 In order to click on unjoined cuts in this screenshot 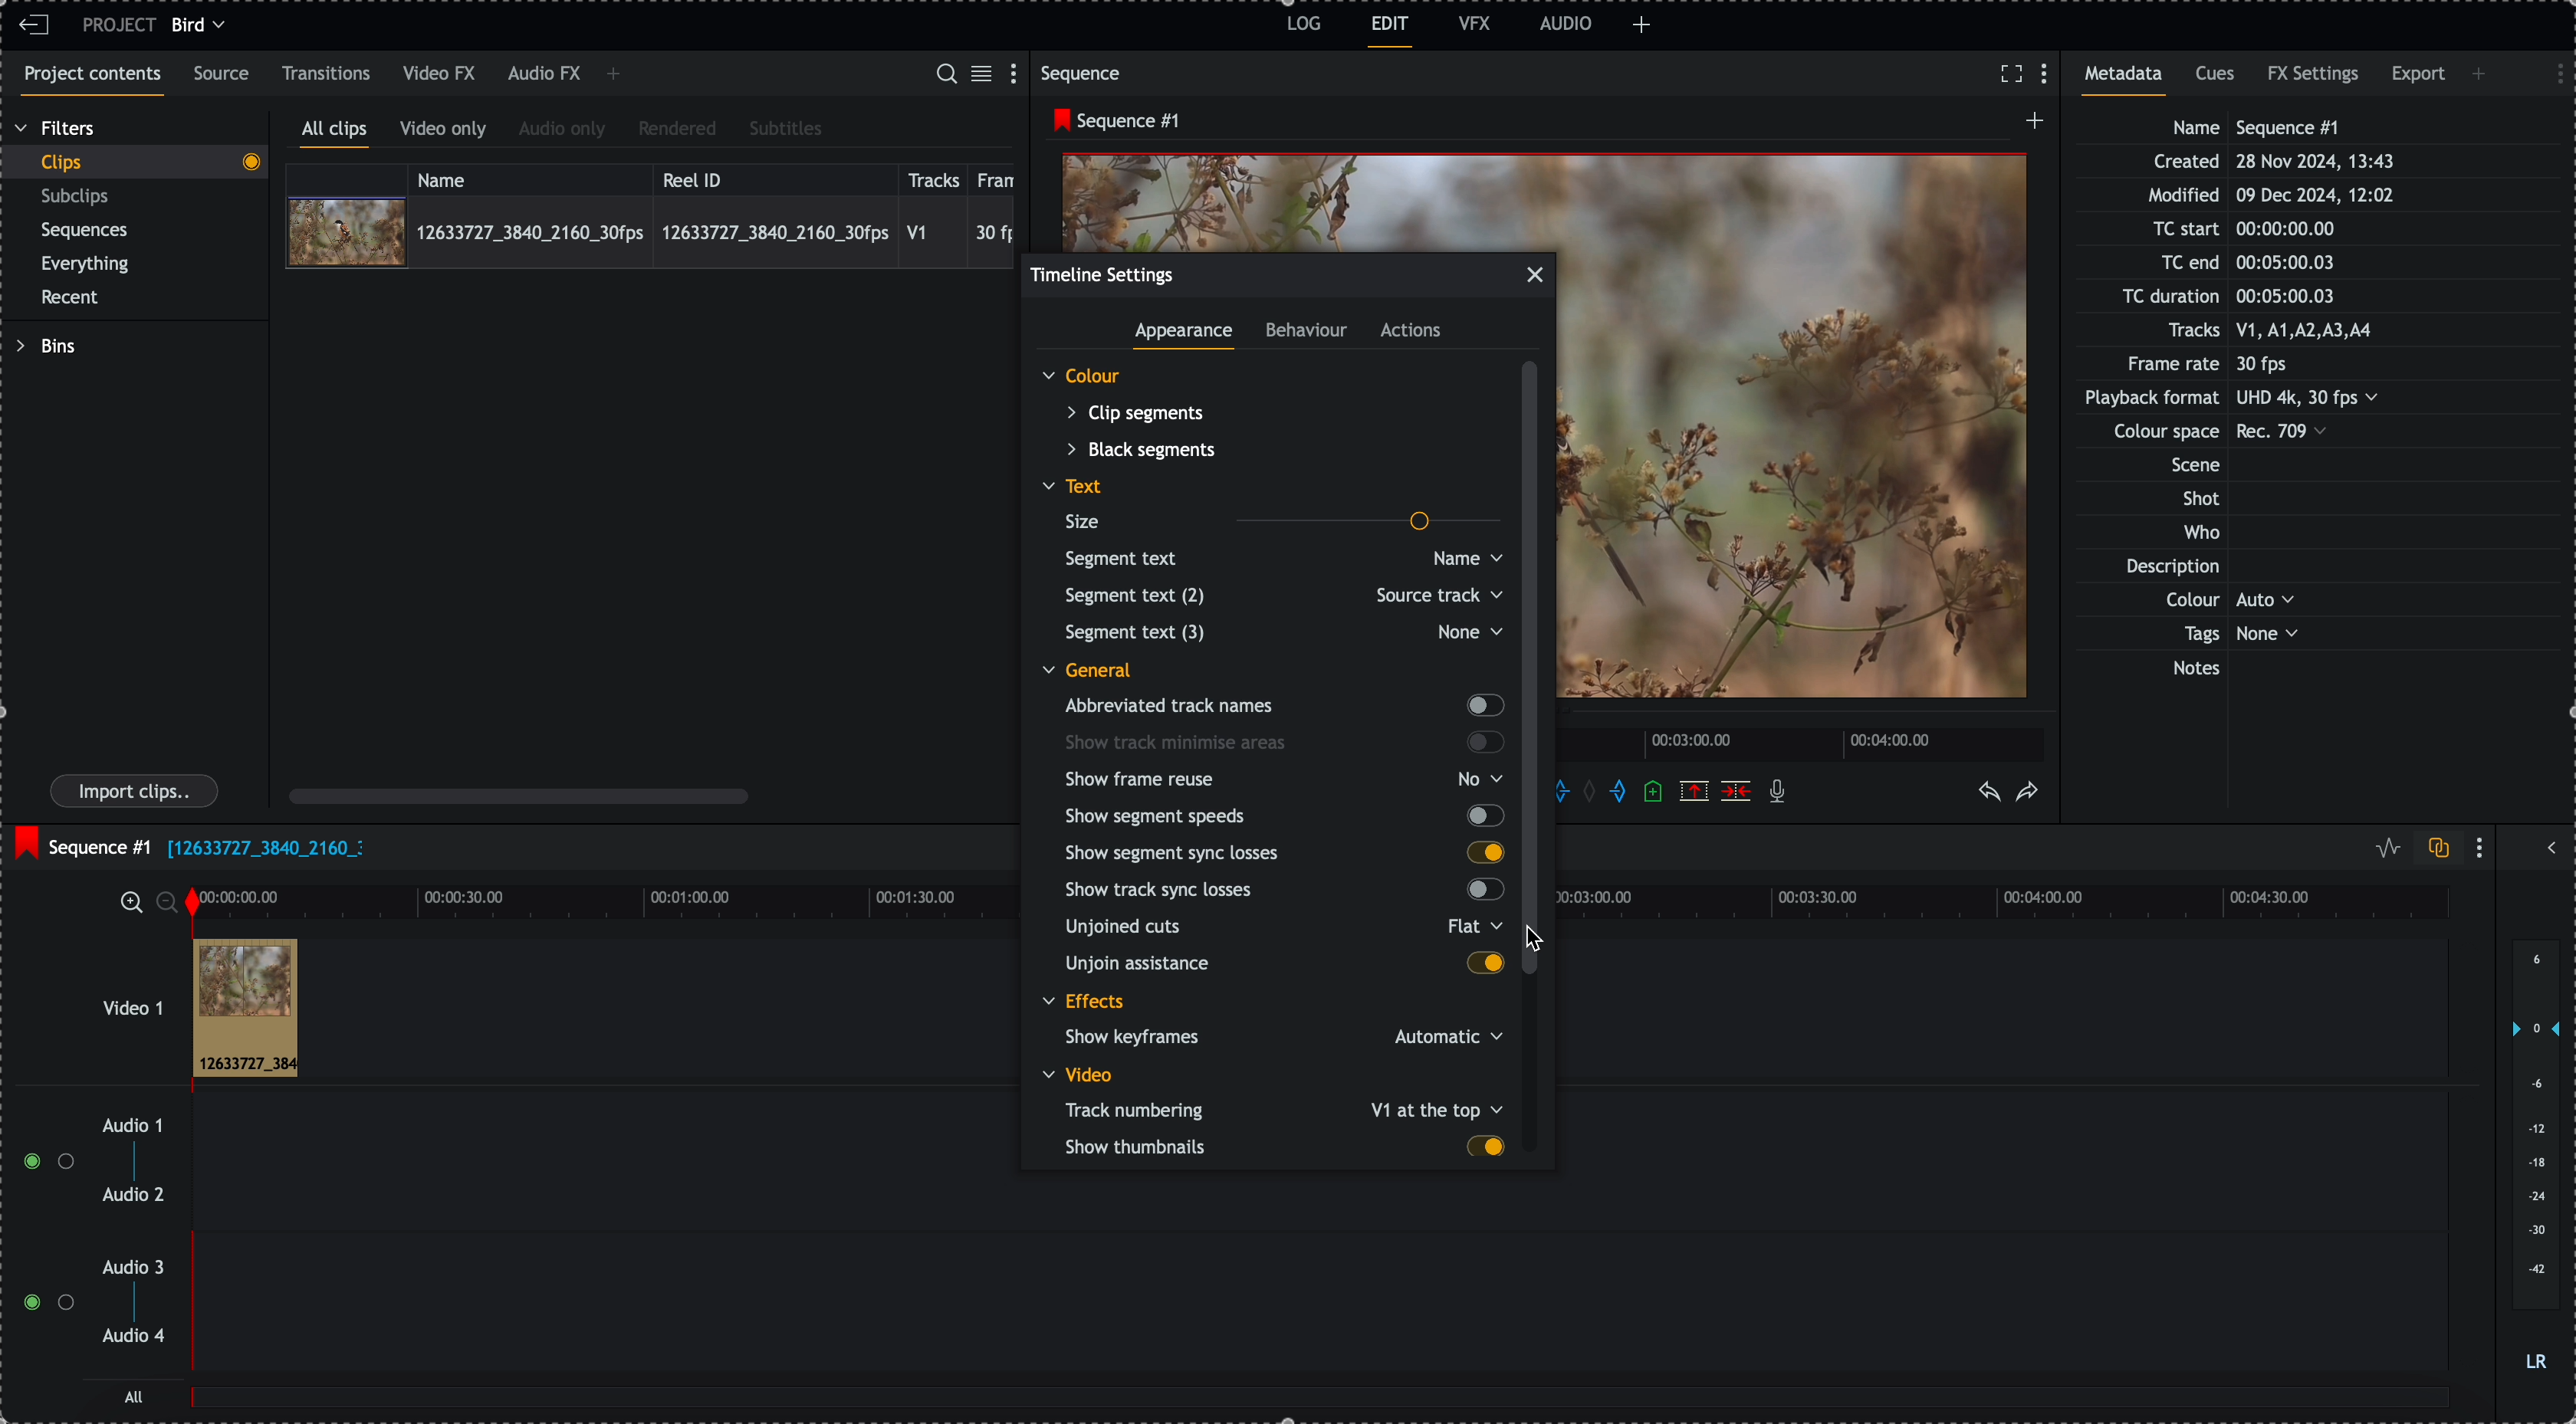, I will do `click(1282, 926)`.